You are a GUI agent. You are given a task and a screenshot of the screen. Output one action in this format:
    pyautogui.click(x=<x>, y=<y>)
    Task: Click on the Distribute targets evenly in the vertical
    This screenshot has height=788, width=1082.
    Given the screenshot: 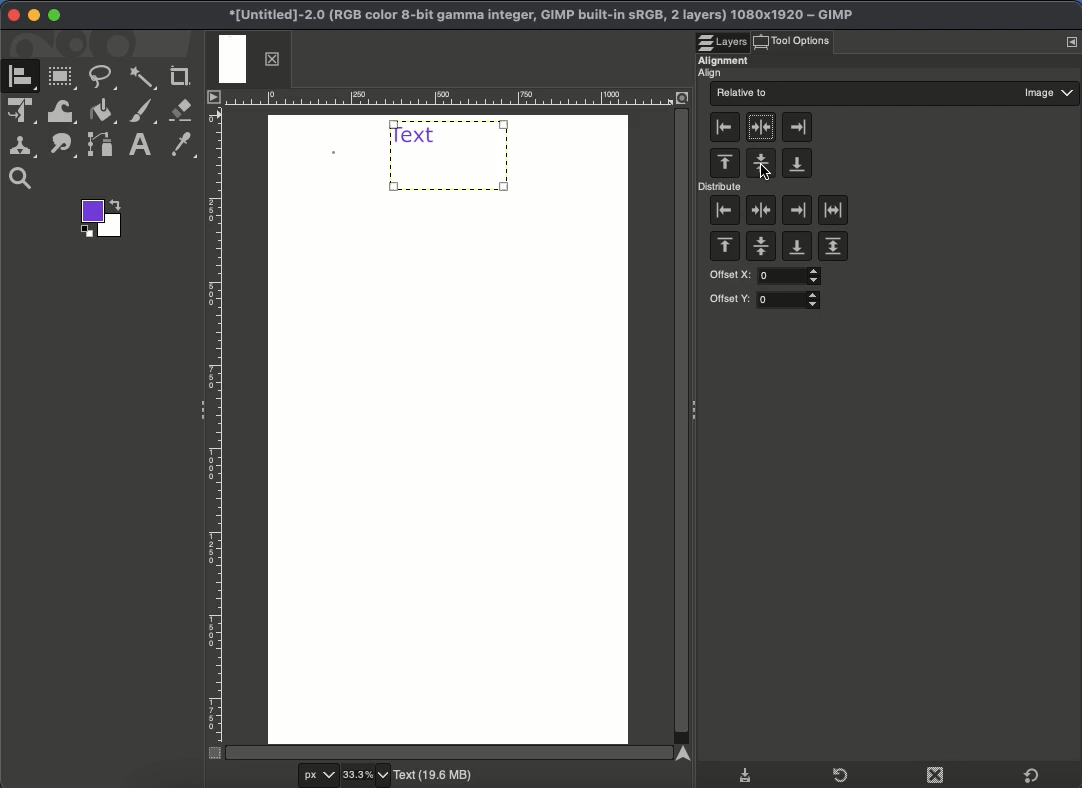 What is the action you would take?
    pyautogui.click(x=833, y=248)
    